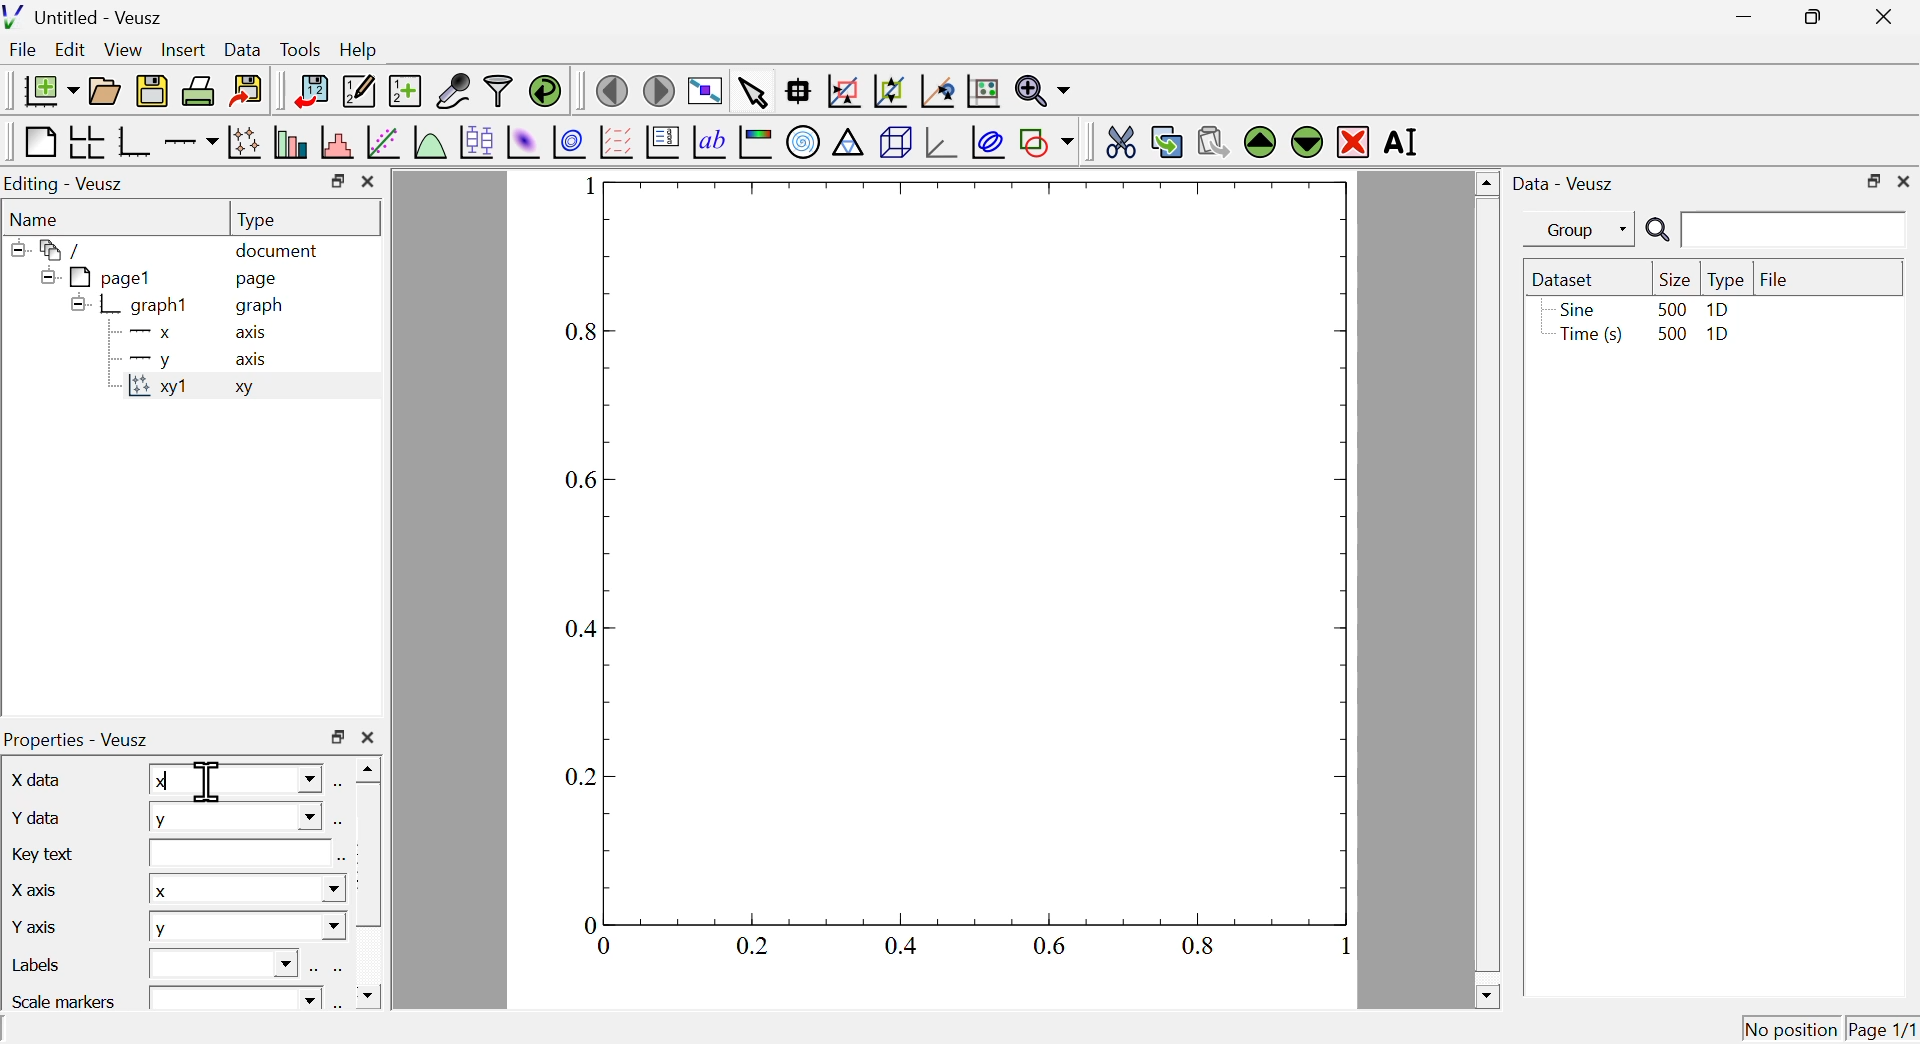  I want to click on scrollbar, so click(369, 884).